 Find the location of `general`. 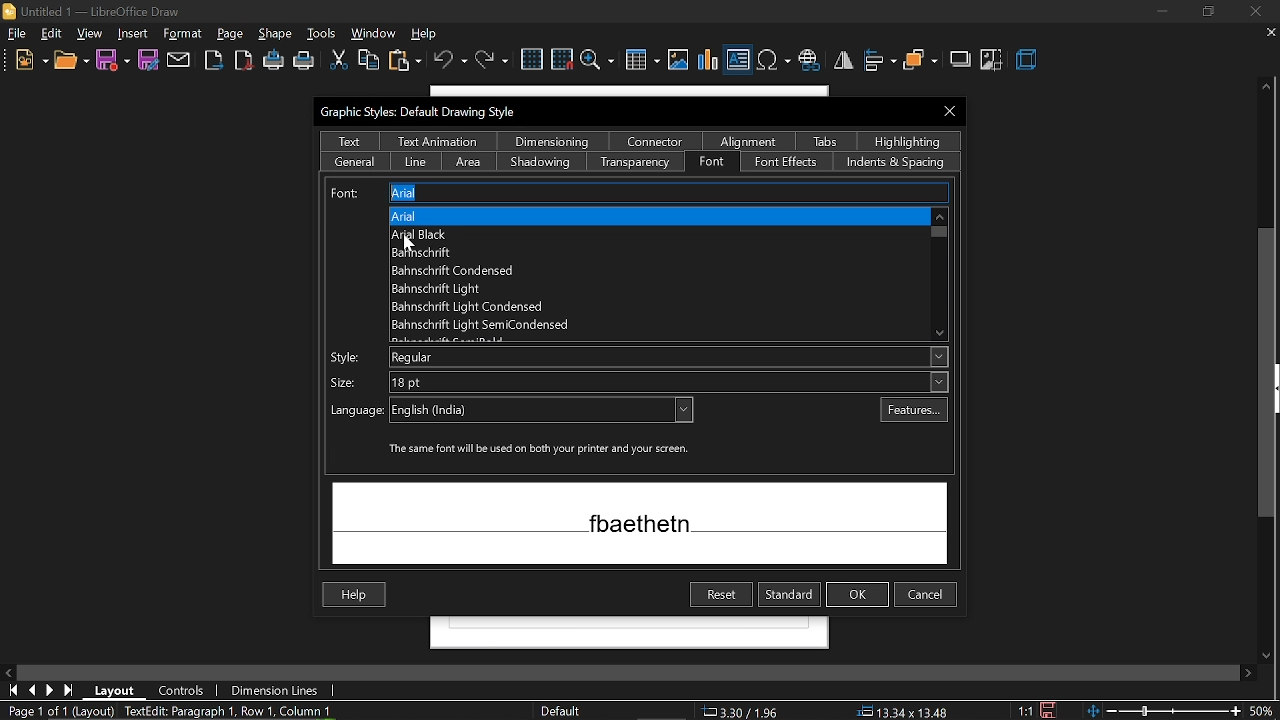

general is located at coordinates (355, 160).